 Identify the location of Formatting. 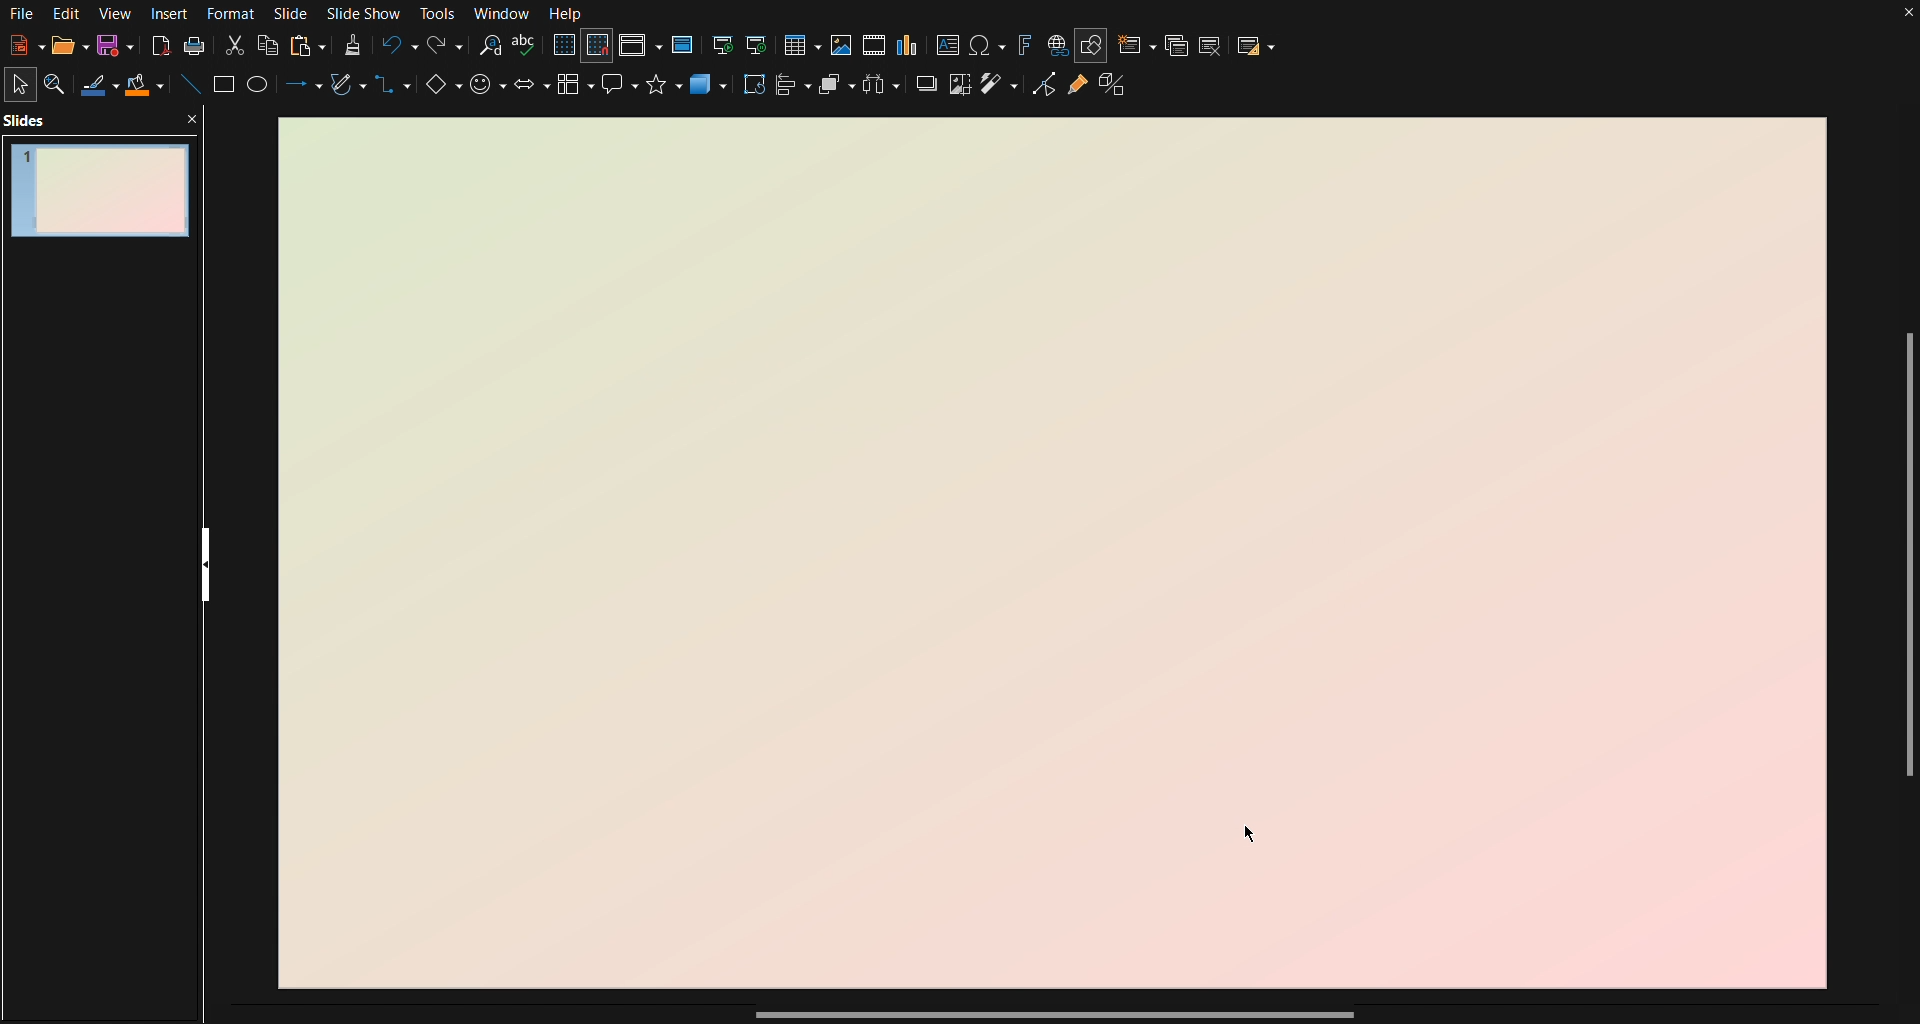
(352, 45).